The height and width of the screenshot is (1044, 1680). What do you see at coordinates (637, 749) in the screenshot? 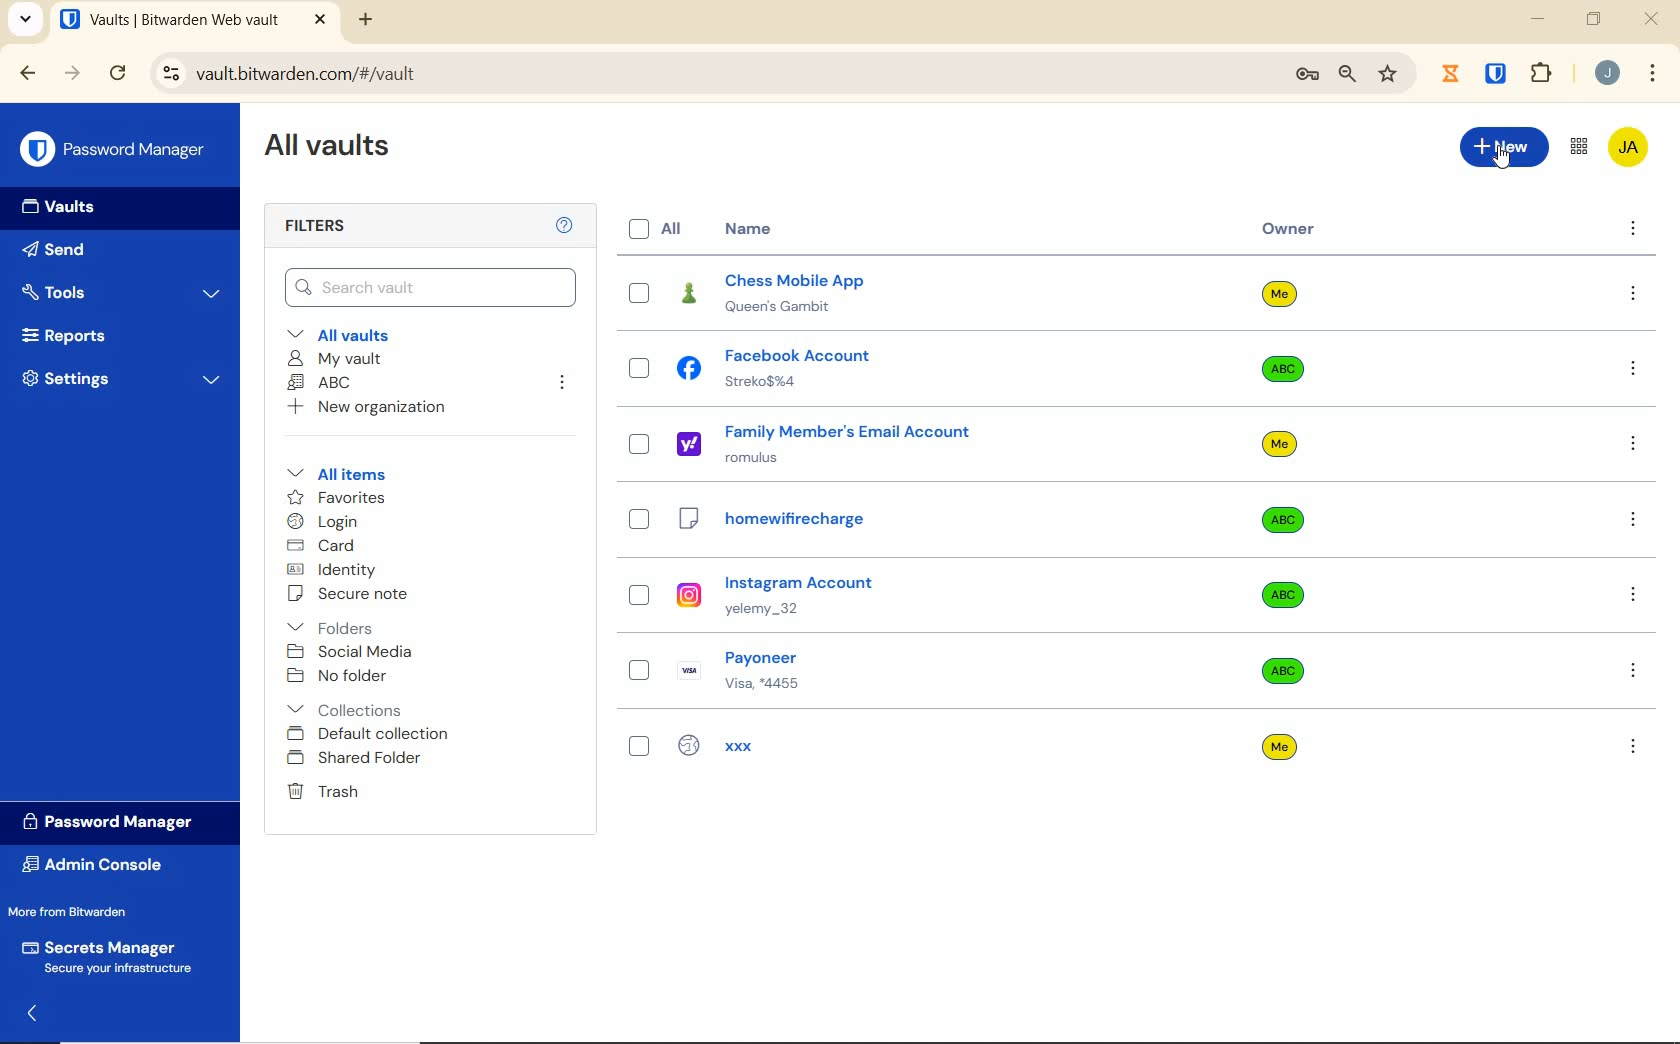
I see `checkbox` at bounding box center [637, 749].